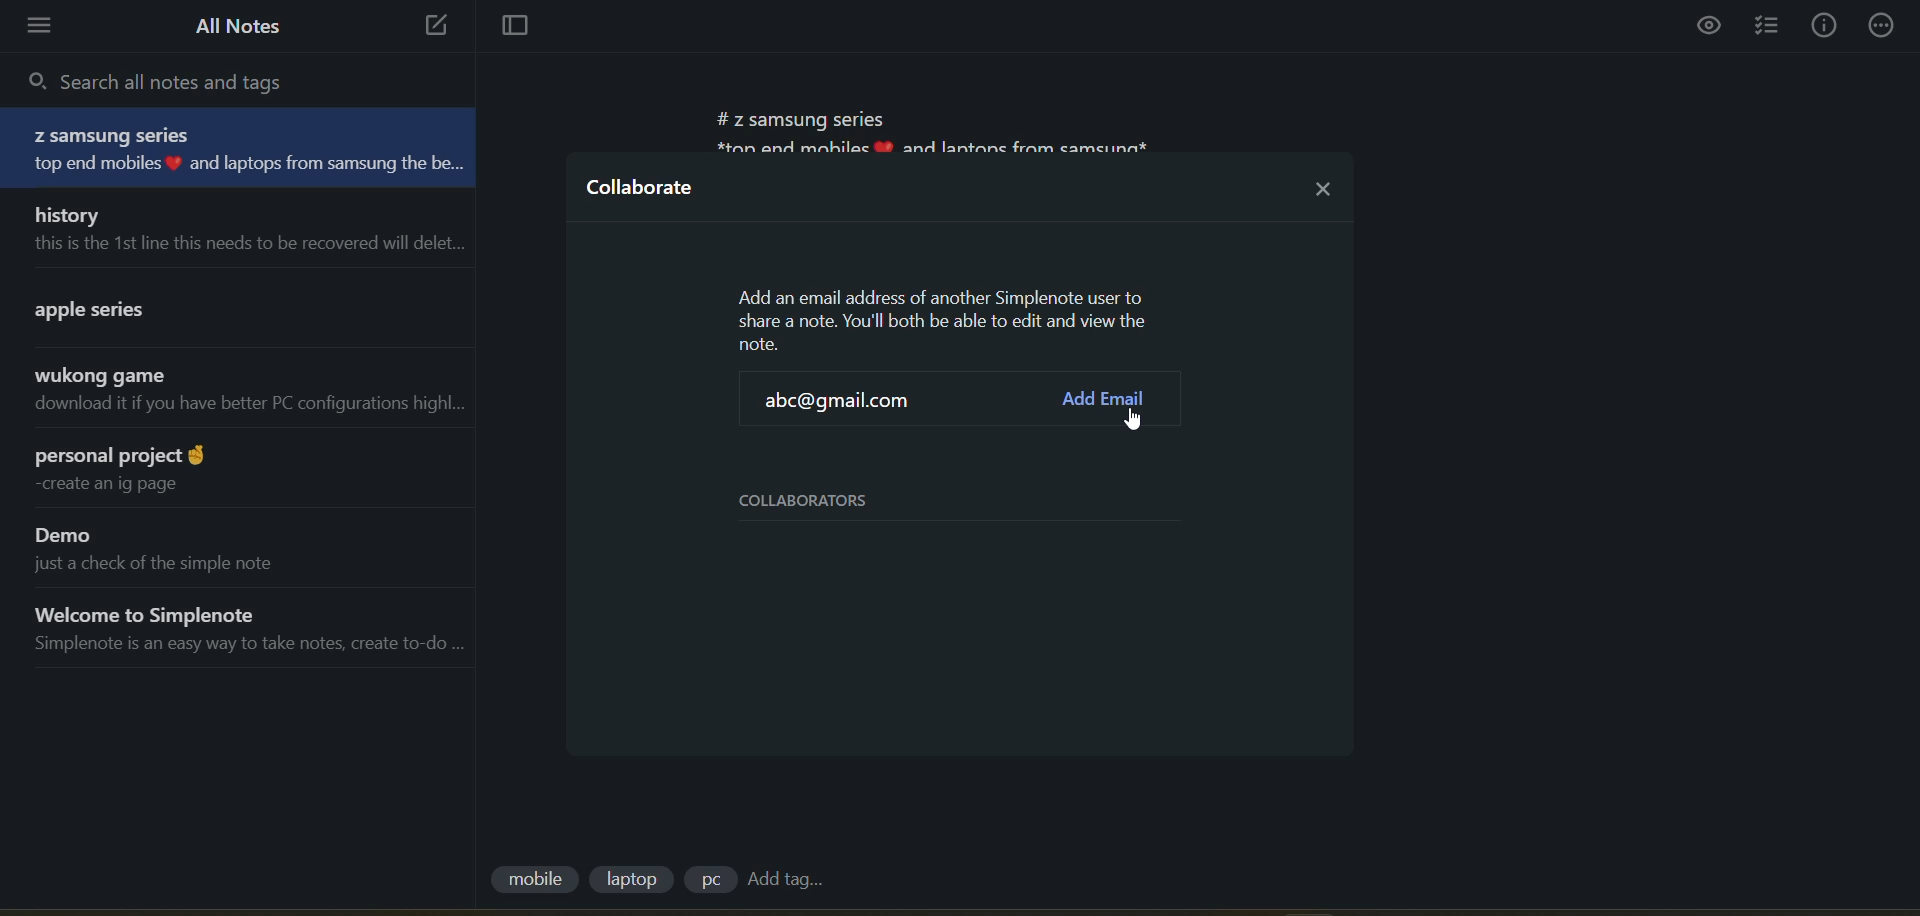  Describe the element at coordinates (846, 403) in the screenshot. I see `email added` at that location.